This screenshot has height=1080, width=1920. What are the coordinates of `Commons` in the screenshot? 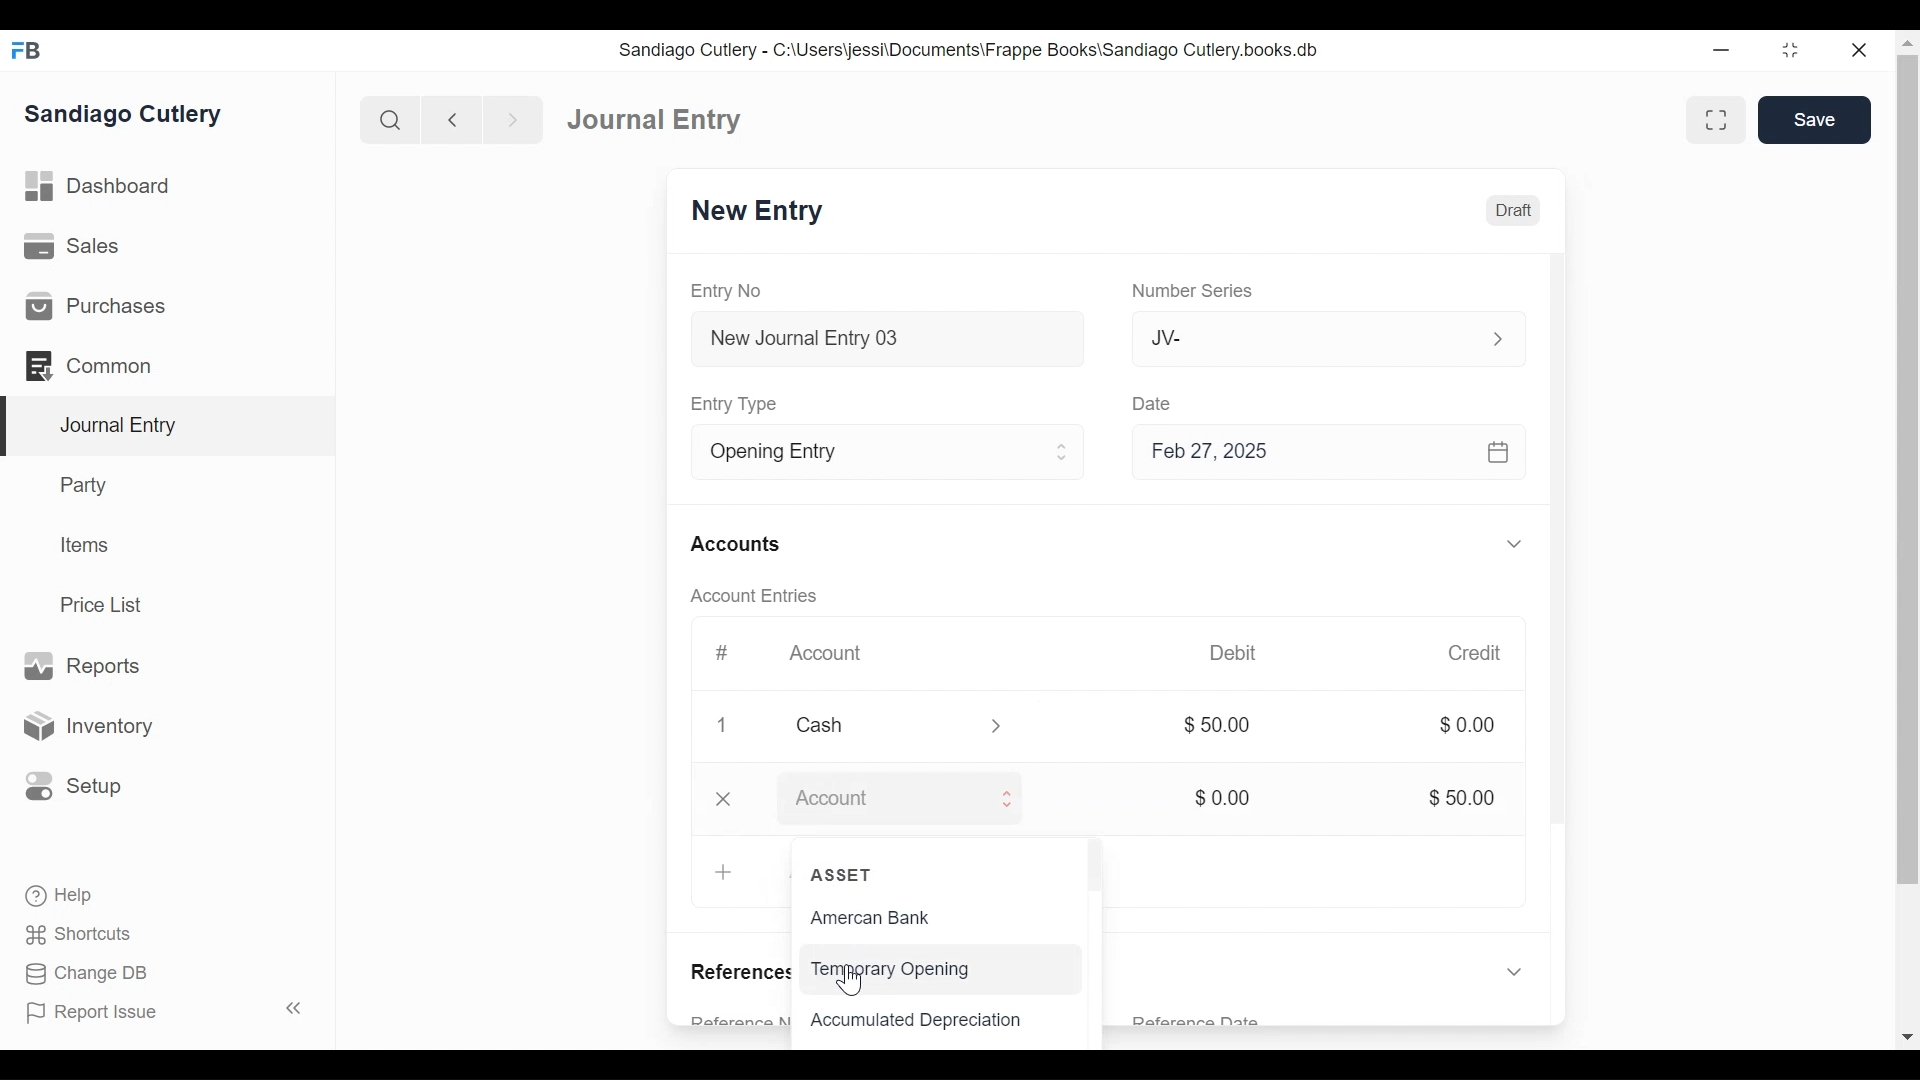 It's located at (87, 365).